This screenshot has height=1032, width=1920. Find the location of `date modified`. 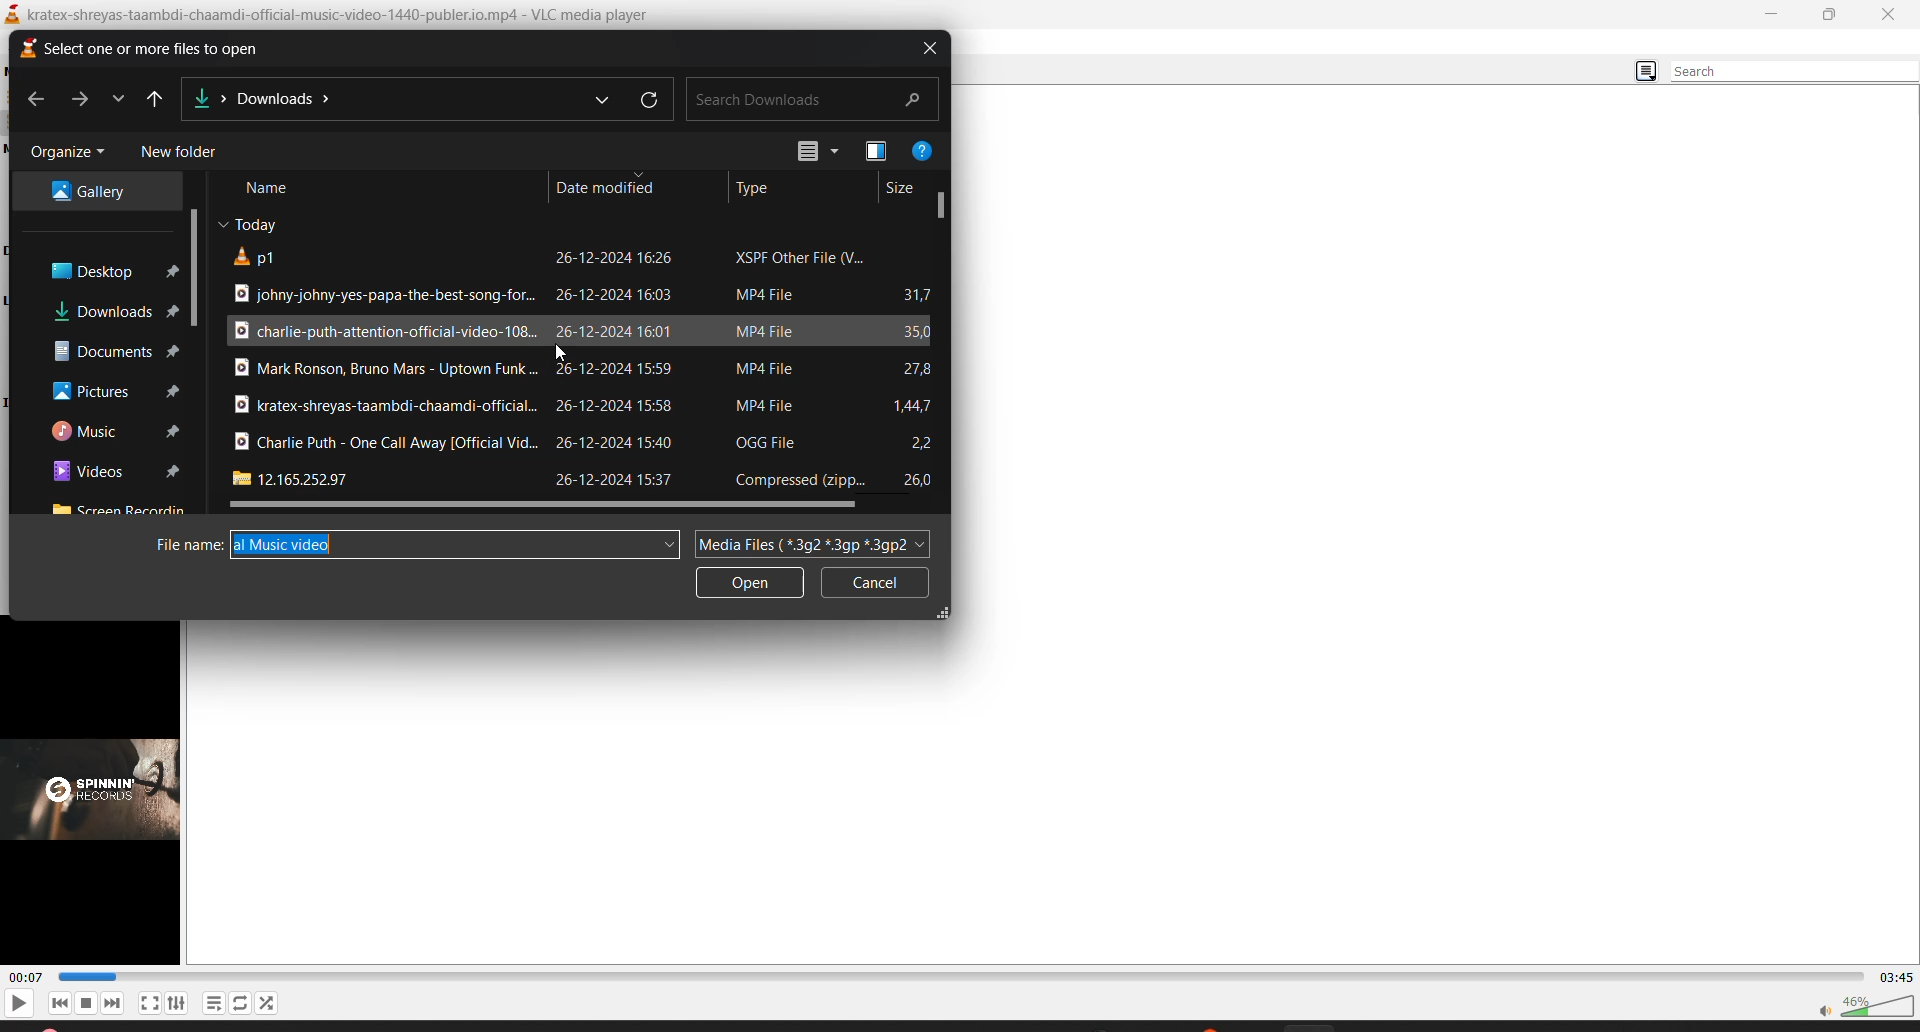

date modified is located at coordinates (607, 477).